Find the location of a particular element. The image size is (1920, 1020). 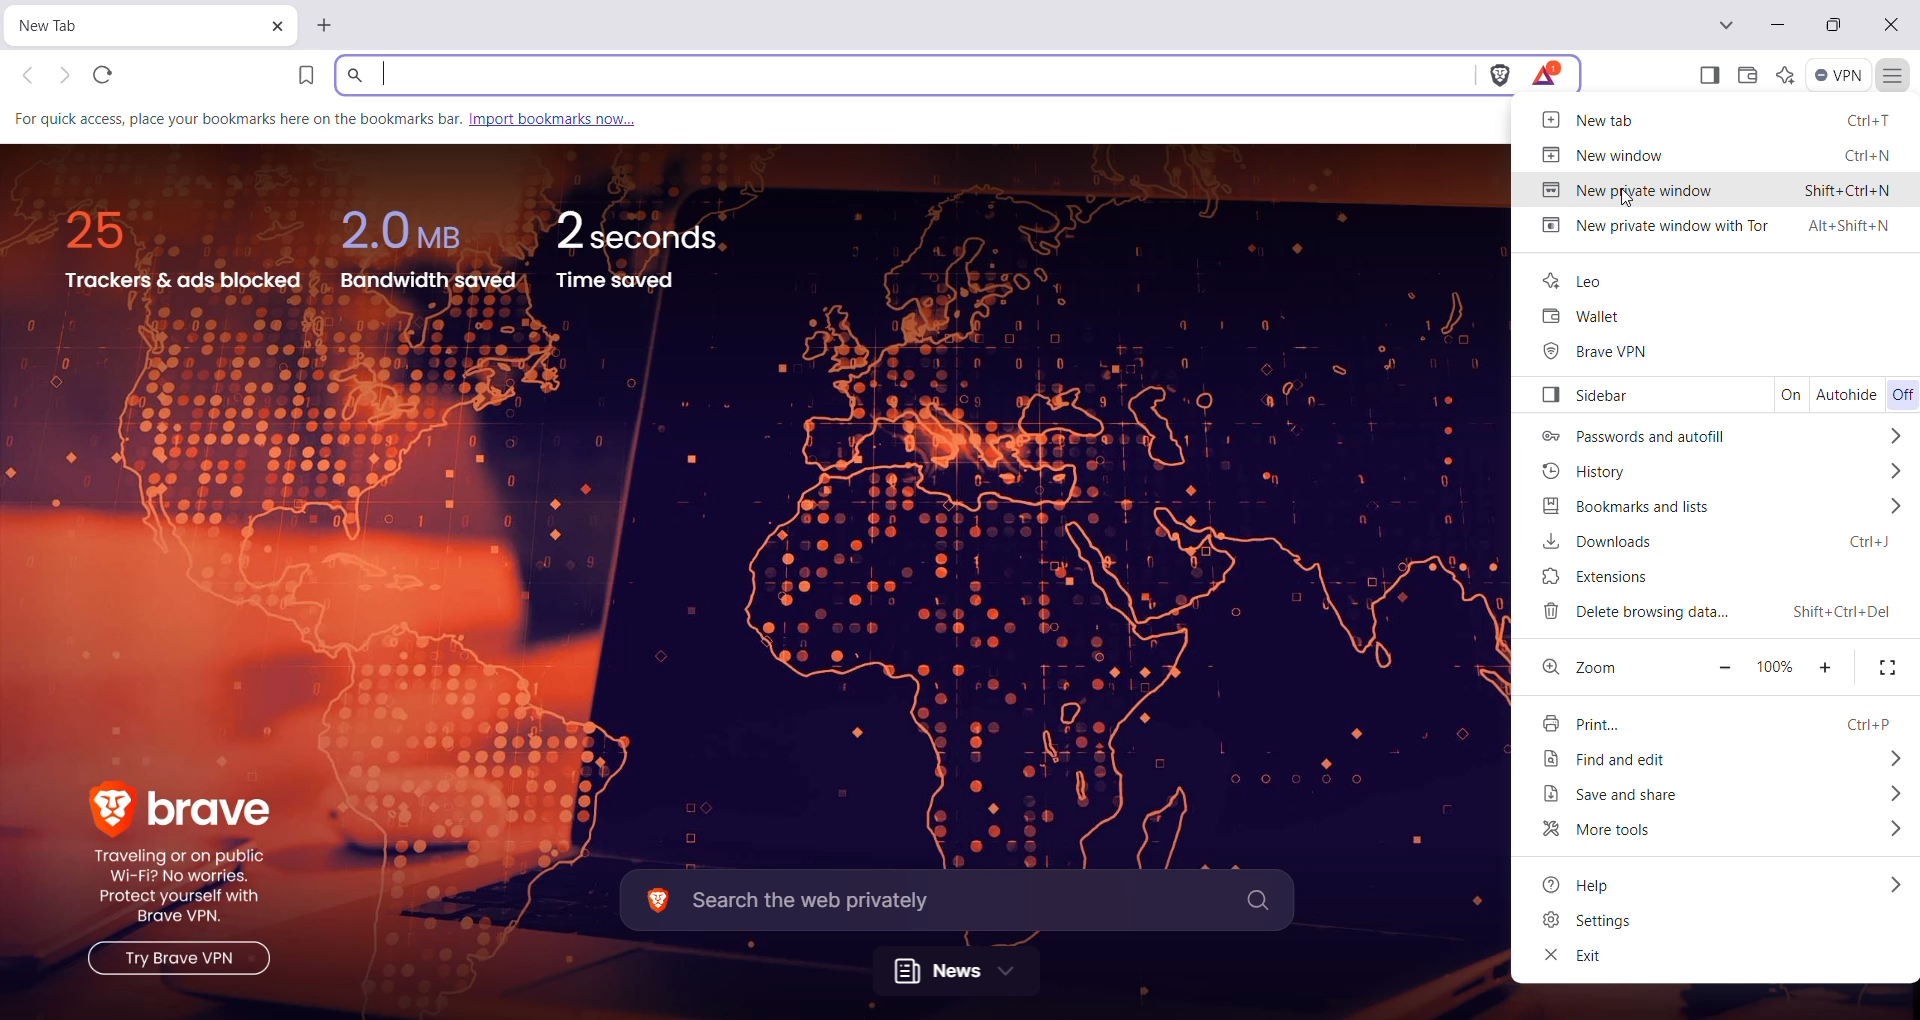

Leo is located at coordinates (1575, 277).